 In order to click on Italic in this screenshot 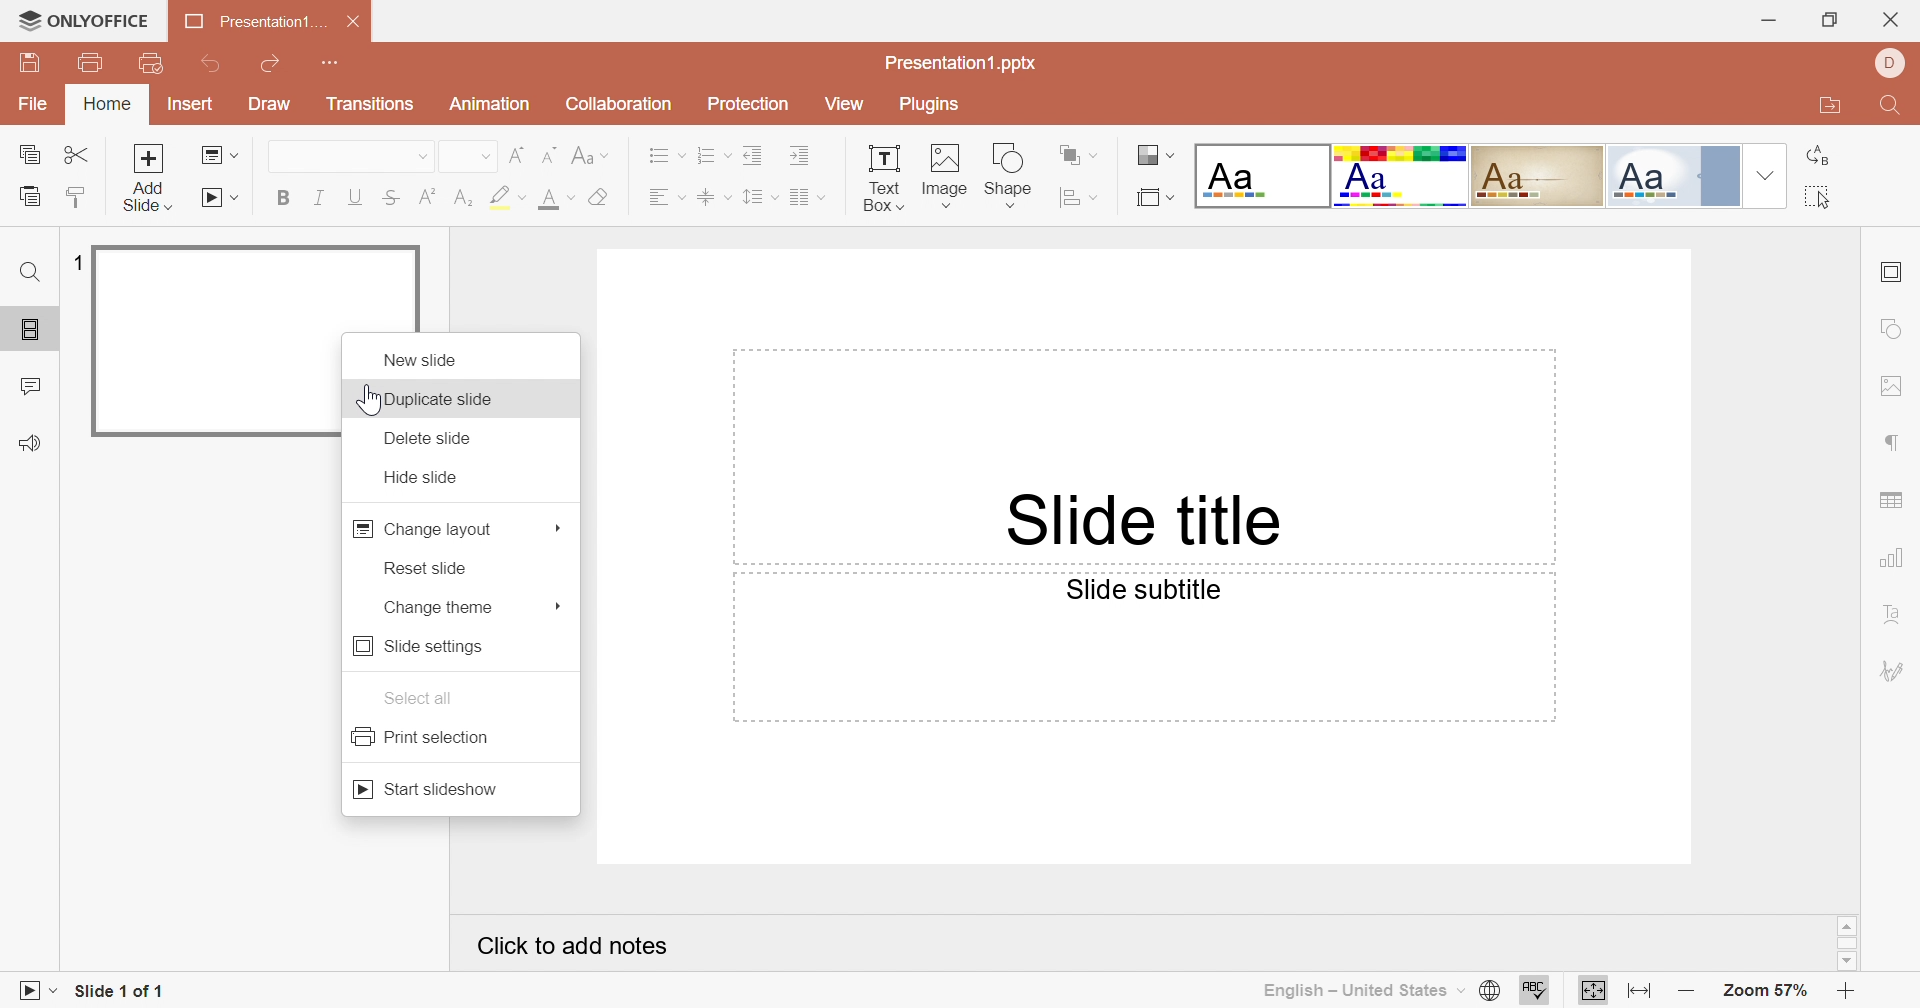, I will do `click(321, 198)`.